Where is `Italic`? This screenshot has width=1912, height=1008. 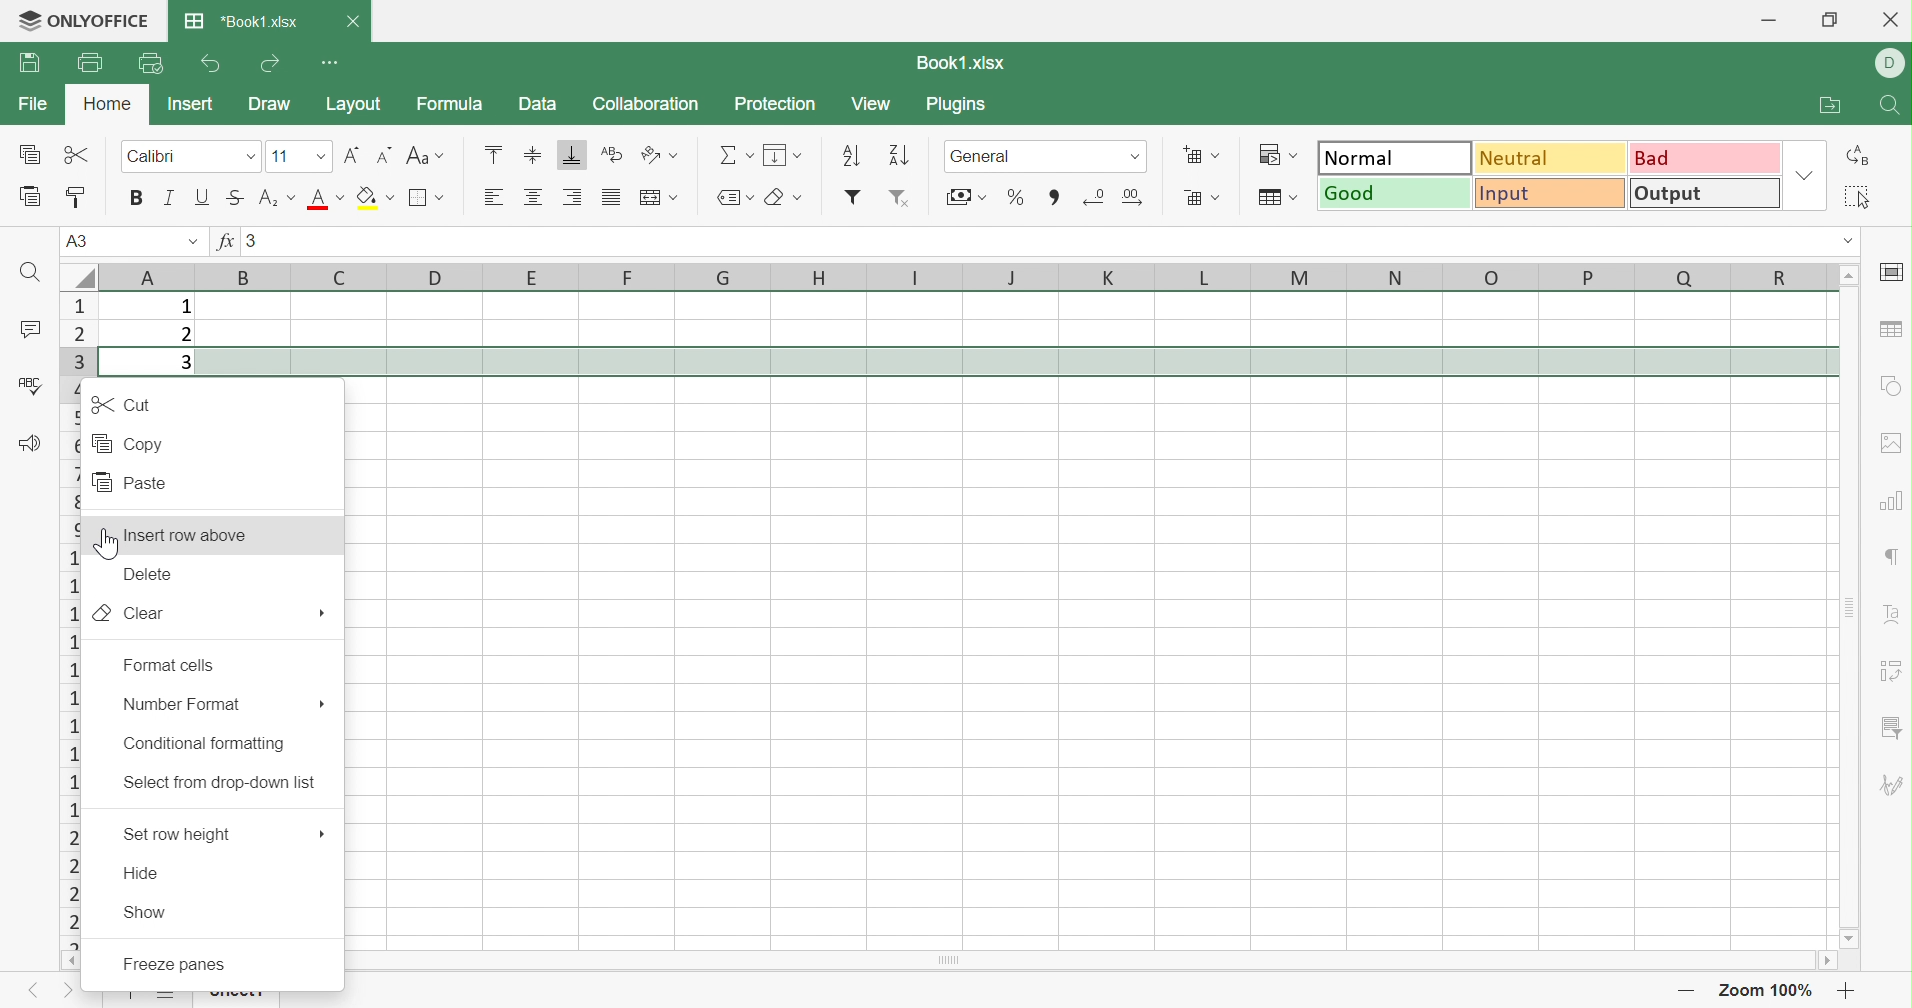 Italic is located at coordinates (169, 200).